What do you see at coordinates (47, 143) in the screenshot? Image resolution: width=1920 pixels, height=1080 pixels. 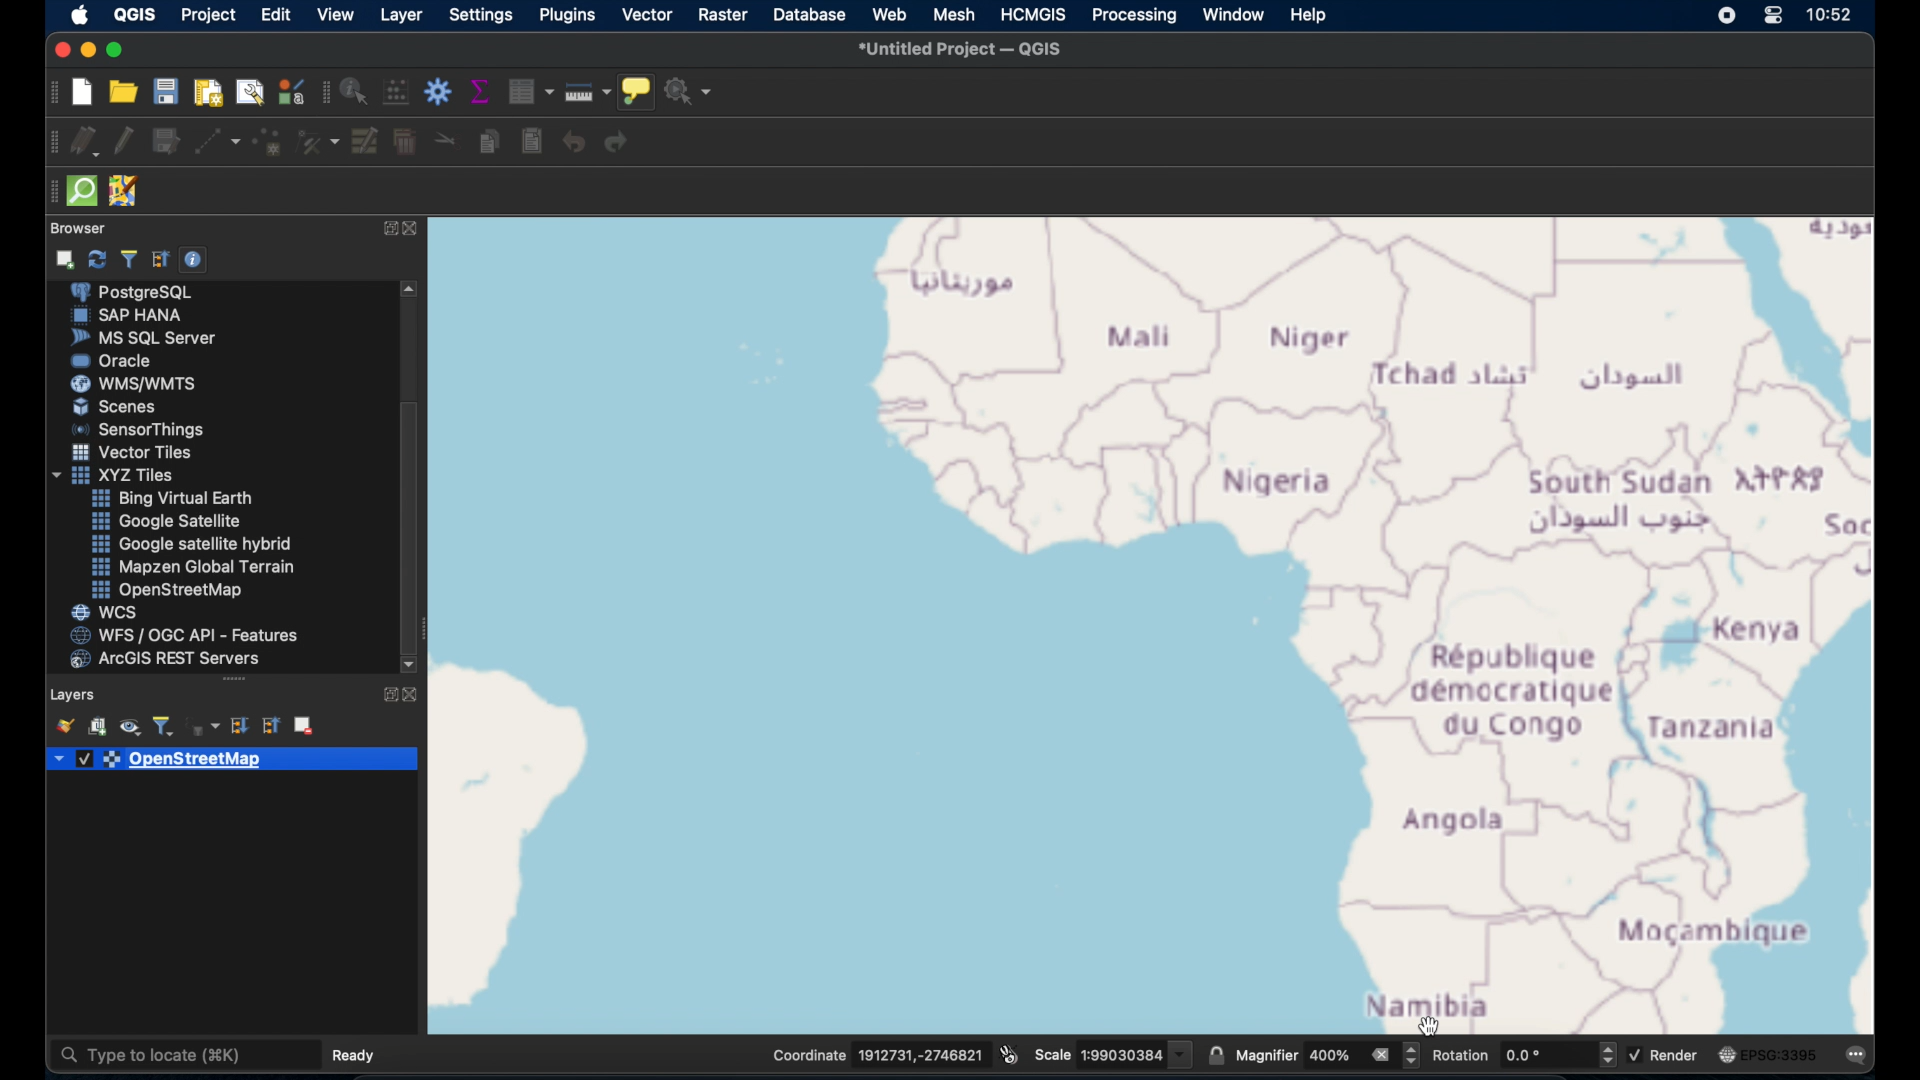 I see `digitizing toolbar` at bounding box center [47, 143].